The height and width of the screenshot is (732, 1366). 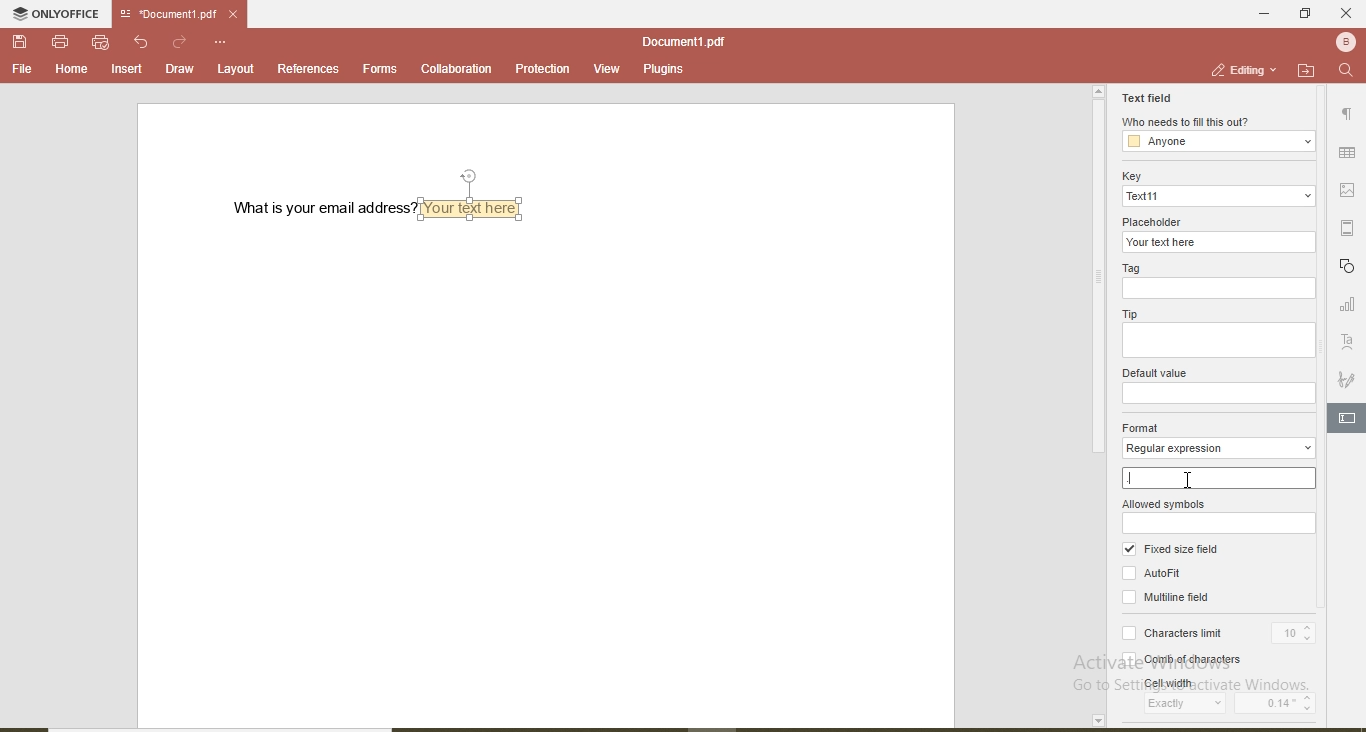 What do you see at coordinates (1130, 315) in the screenshot?
I see `tip` at bounding box center [1130, 315].